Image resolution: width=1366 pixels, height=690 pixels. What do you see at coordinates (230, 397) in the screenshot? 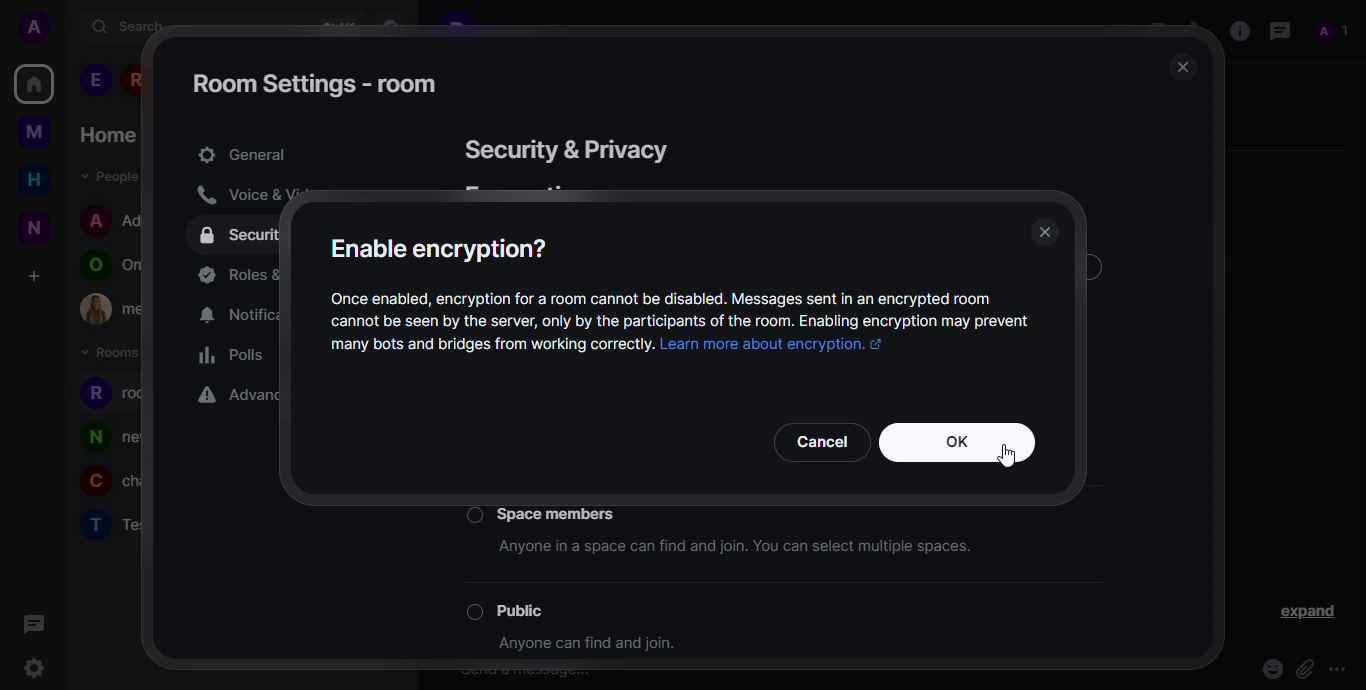
I see `advanced` at bounding box center [230, 397].